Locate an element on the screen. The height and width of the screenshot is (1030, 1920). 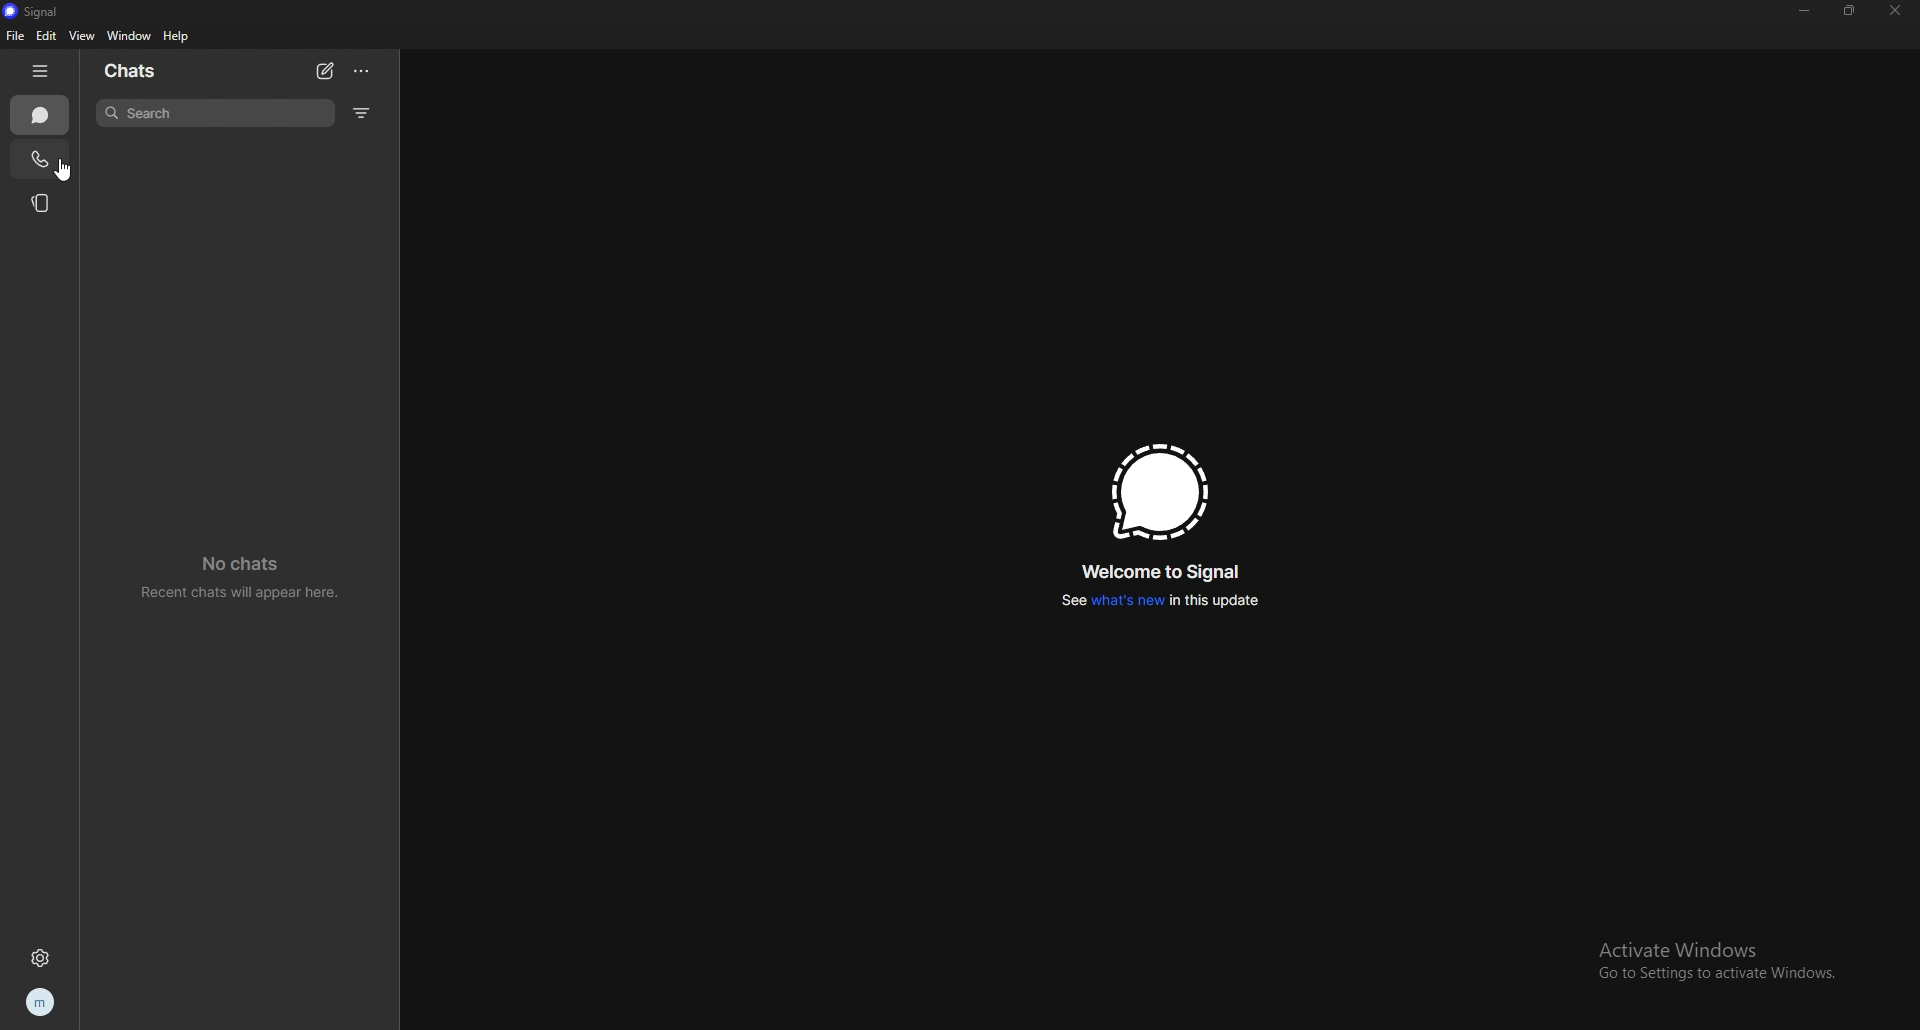
minimize is located at coordinates (1804, 11).